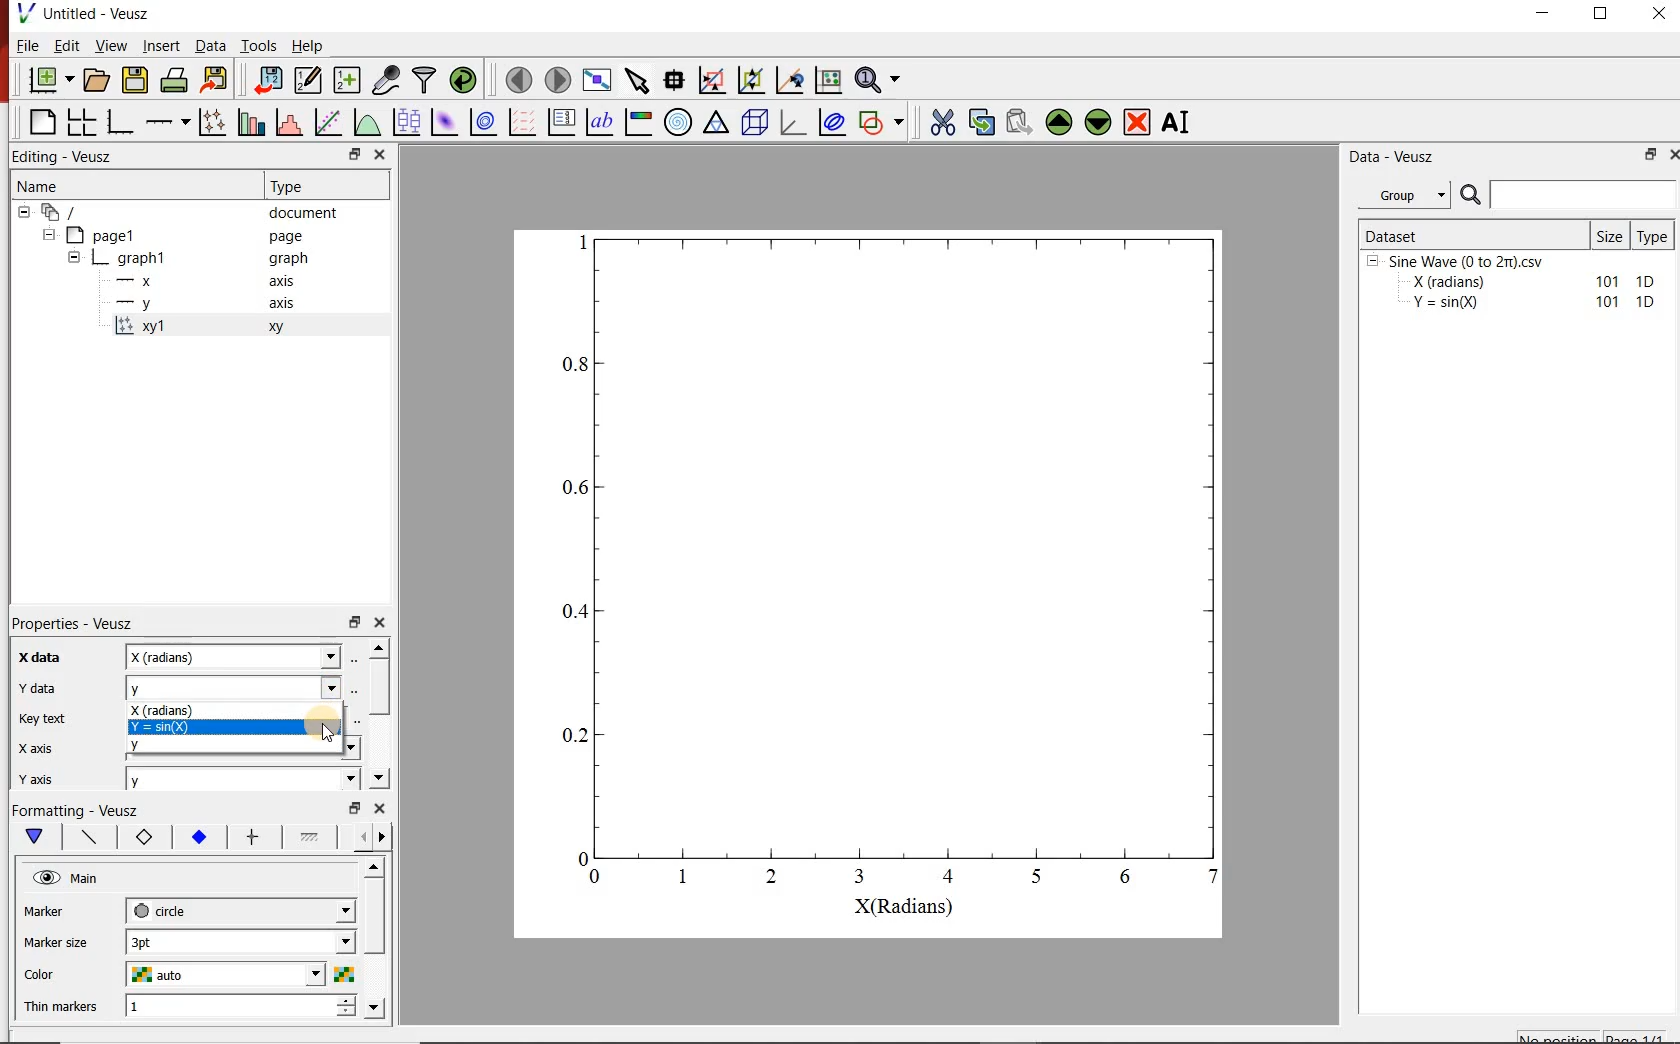  What do you see at coordinates (600, 122) in the screenshot?
I see `text label` at bounding box center [600, 122].